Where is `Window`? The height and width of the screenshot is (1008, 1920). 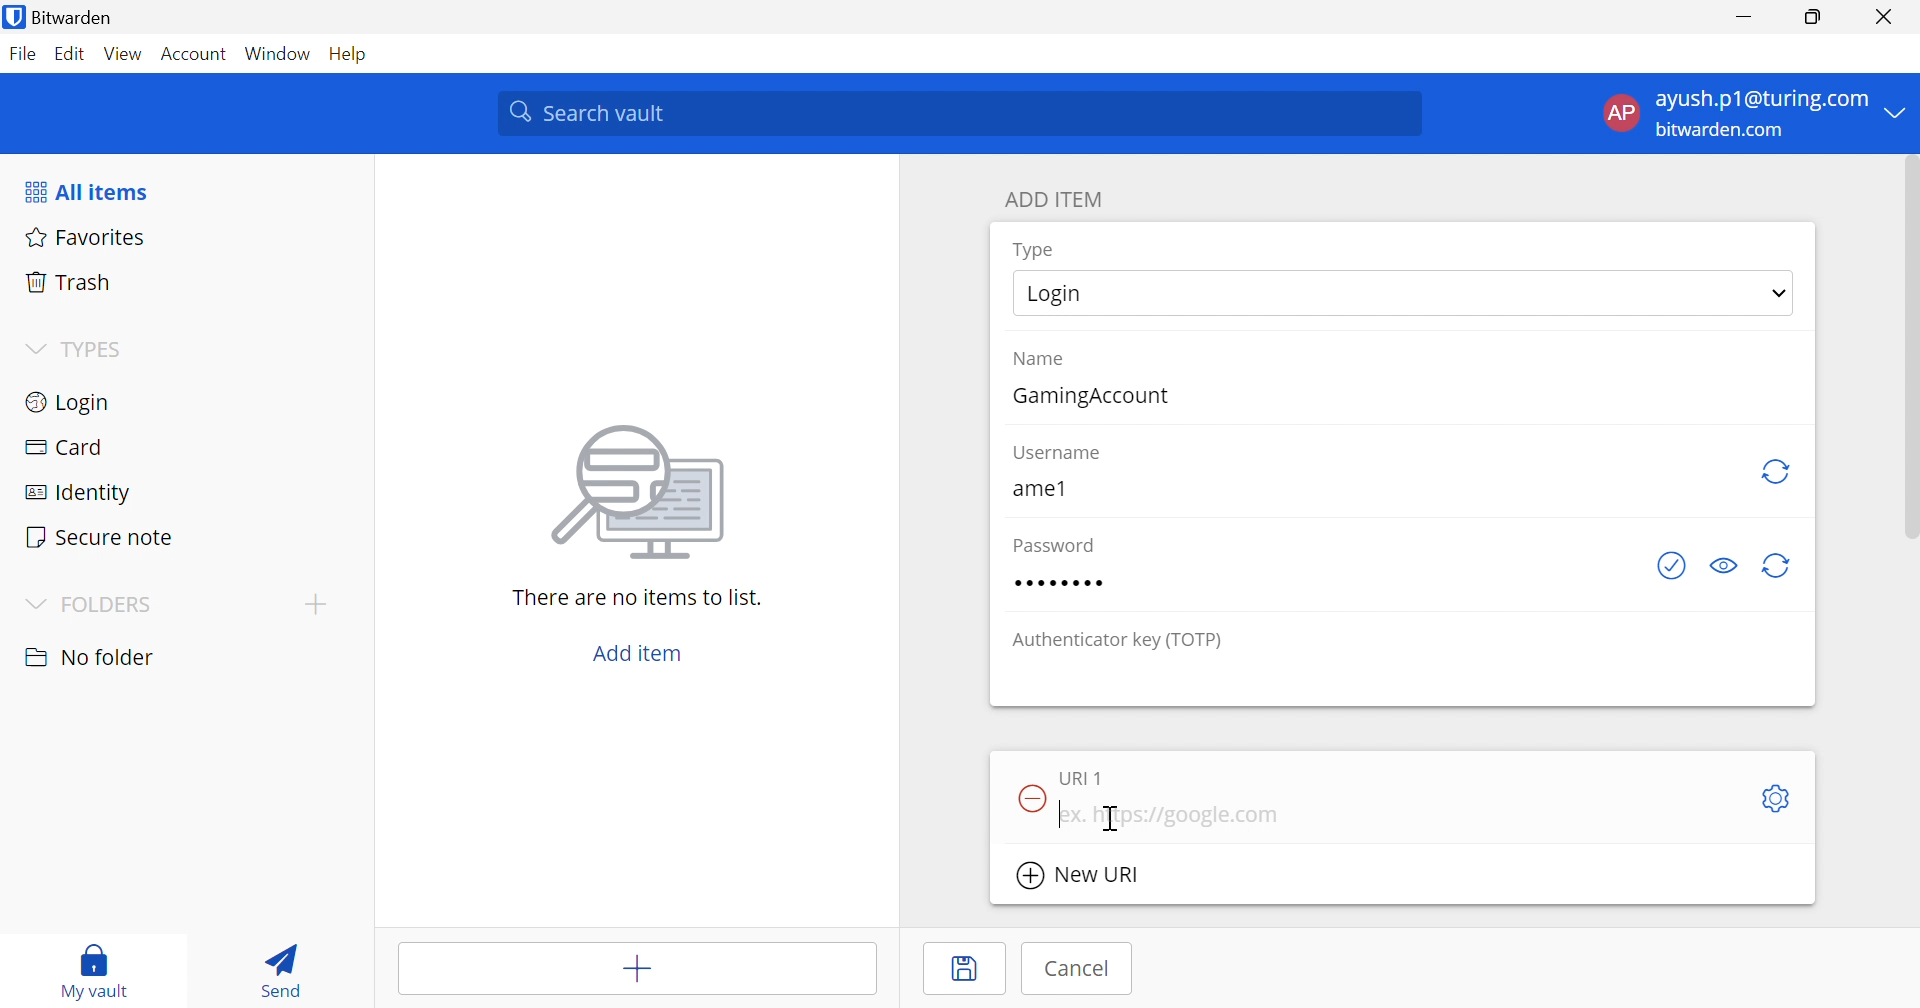 Window is located at coordinates (277, 55).